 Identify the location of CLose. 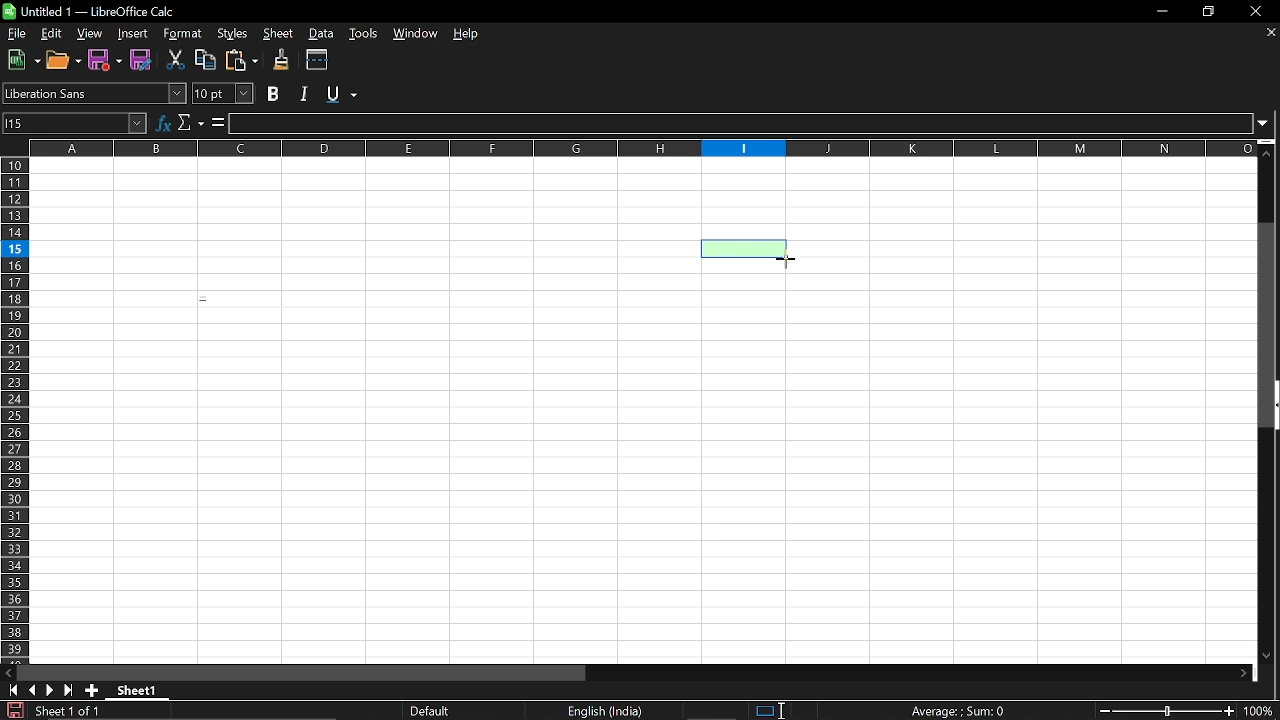
(1255, 11).